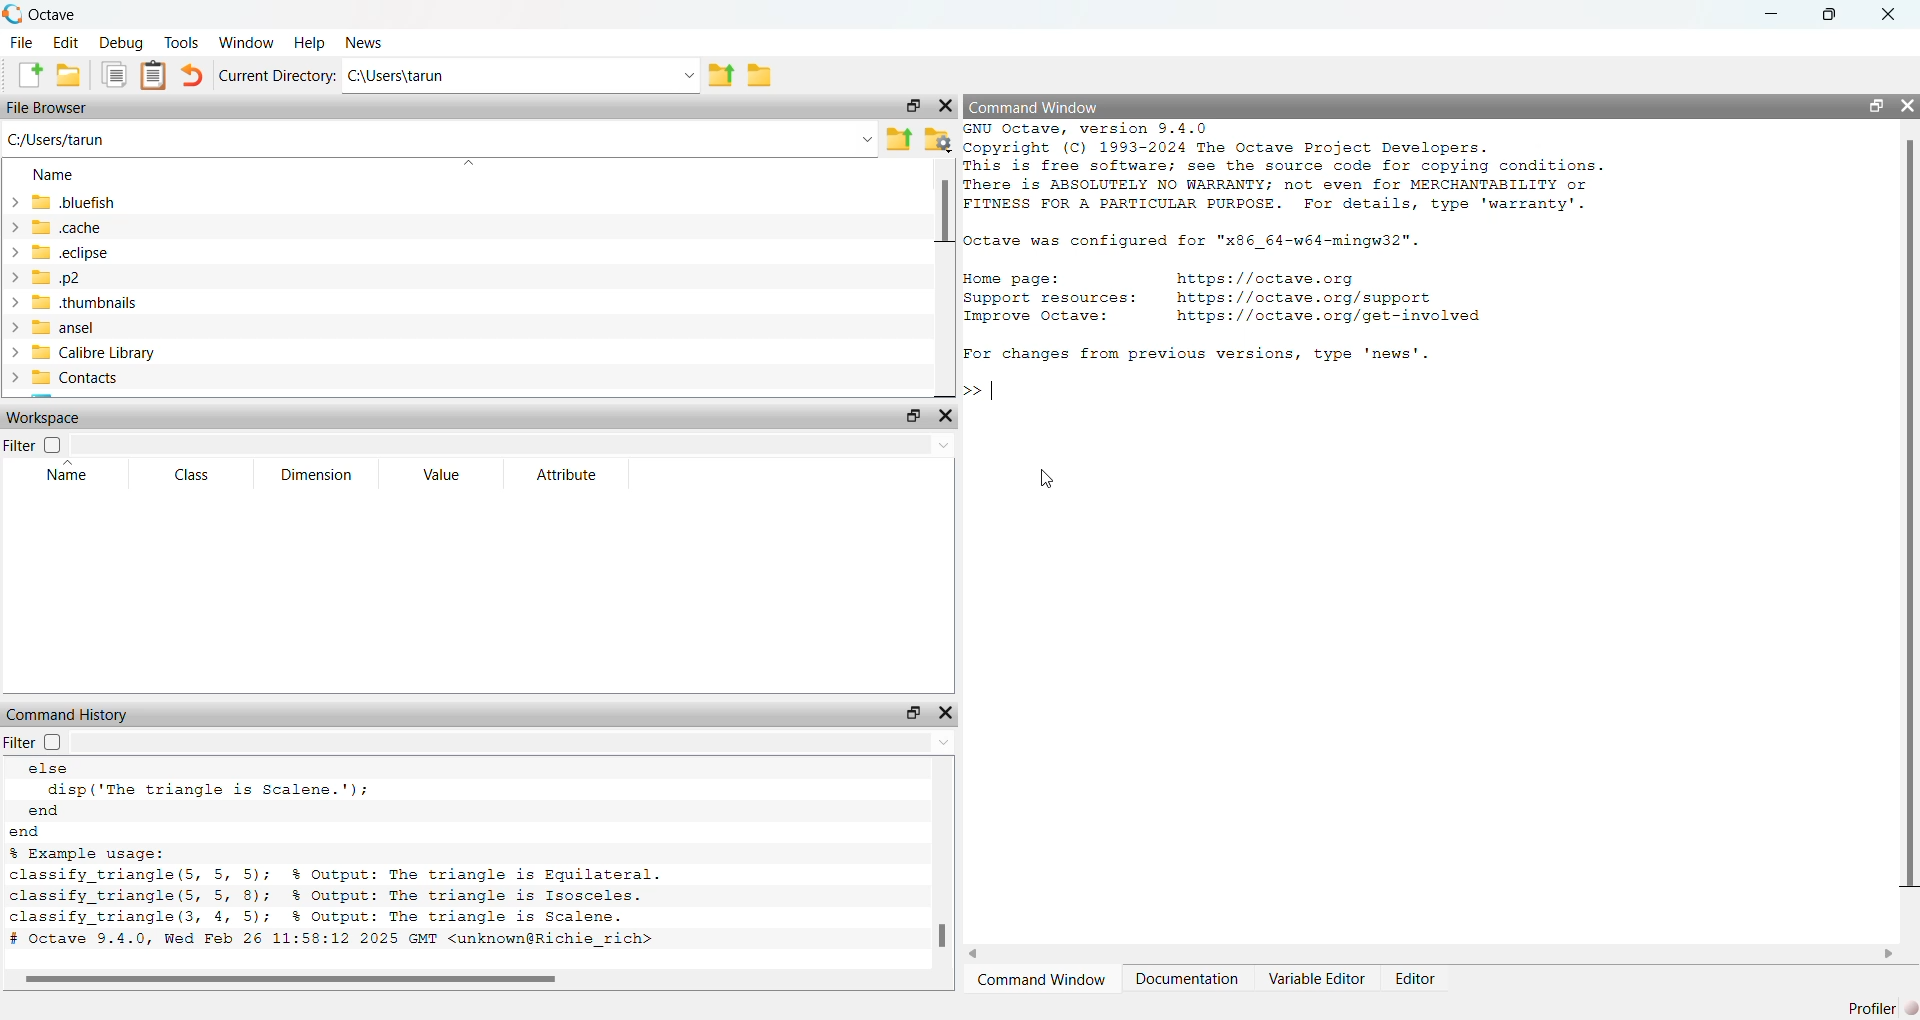 The image size is (1920, 1020). Describe the element at coordinates (982, 952) in the screenshot. I see `move left` at that location.